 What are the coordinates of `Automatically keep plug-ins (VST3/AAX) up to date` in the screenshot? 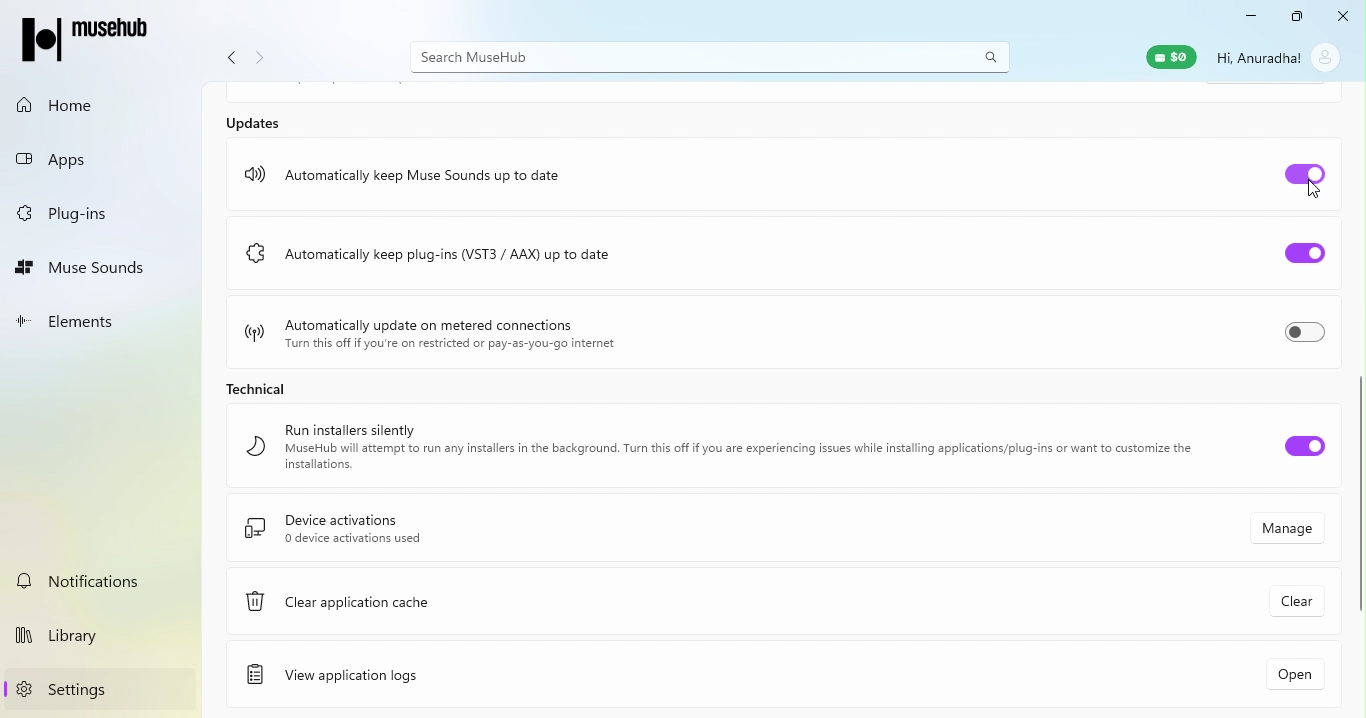 It's located at (427, 250).